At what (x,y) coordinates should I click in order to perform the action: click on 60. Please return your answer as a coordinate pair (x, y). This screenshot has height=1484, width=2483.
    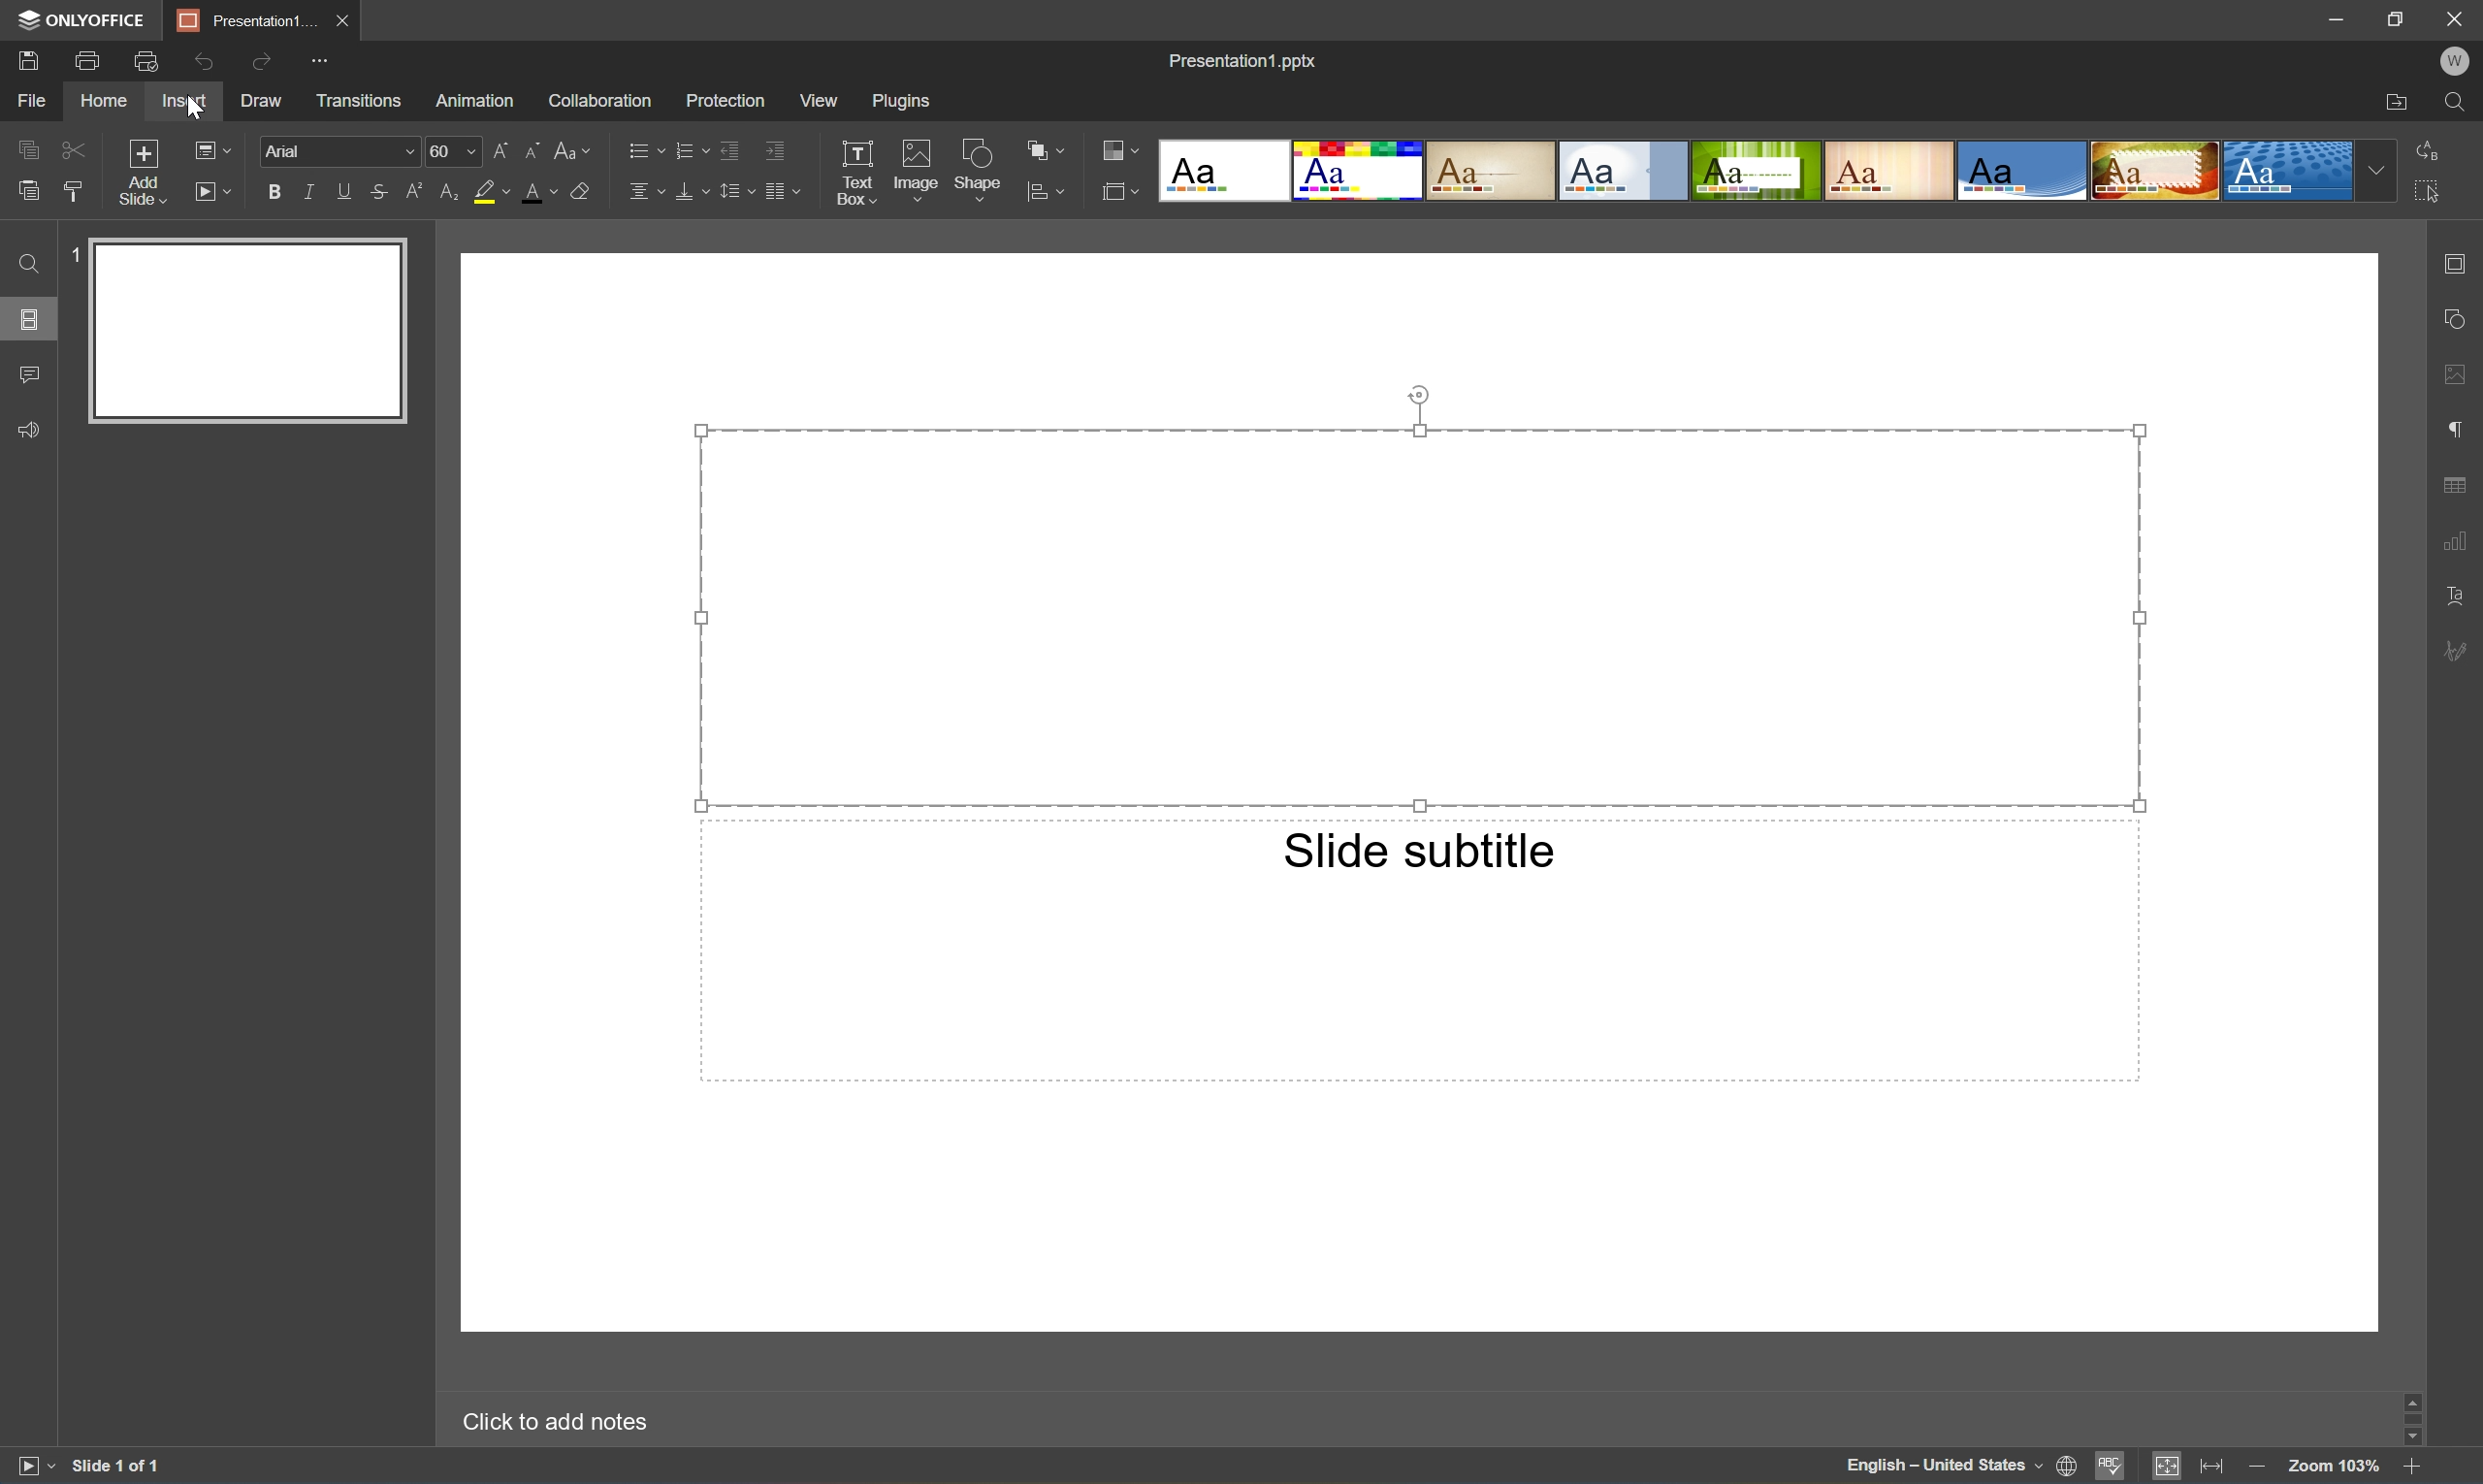
    Looking at the image, I should click on (441, 148).